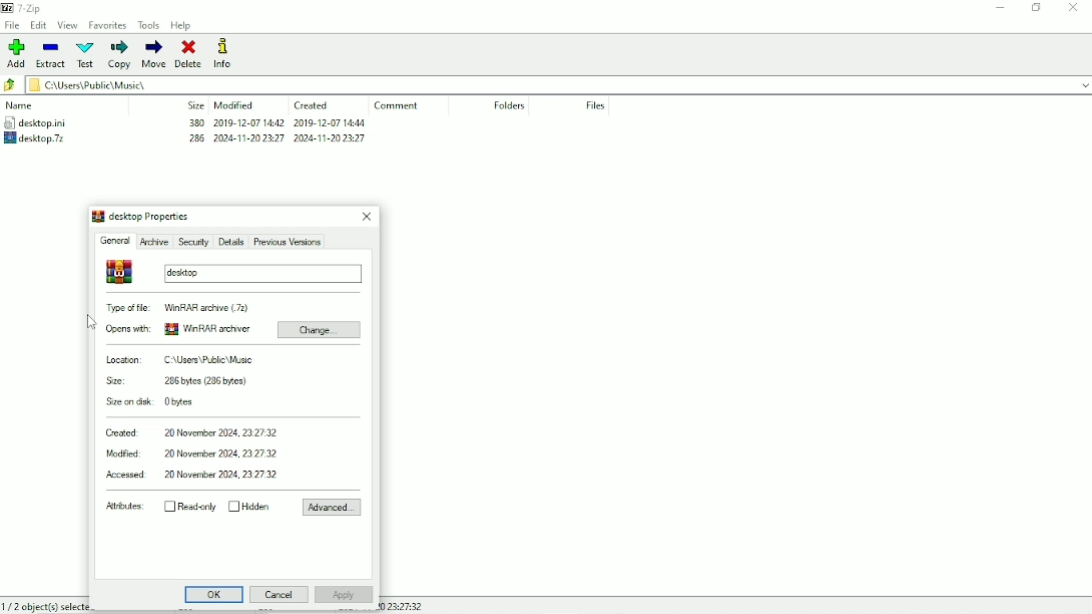  Describe the element at coordinates (195, 475) in the screenshot. I see `Accessed date and time` at that location.